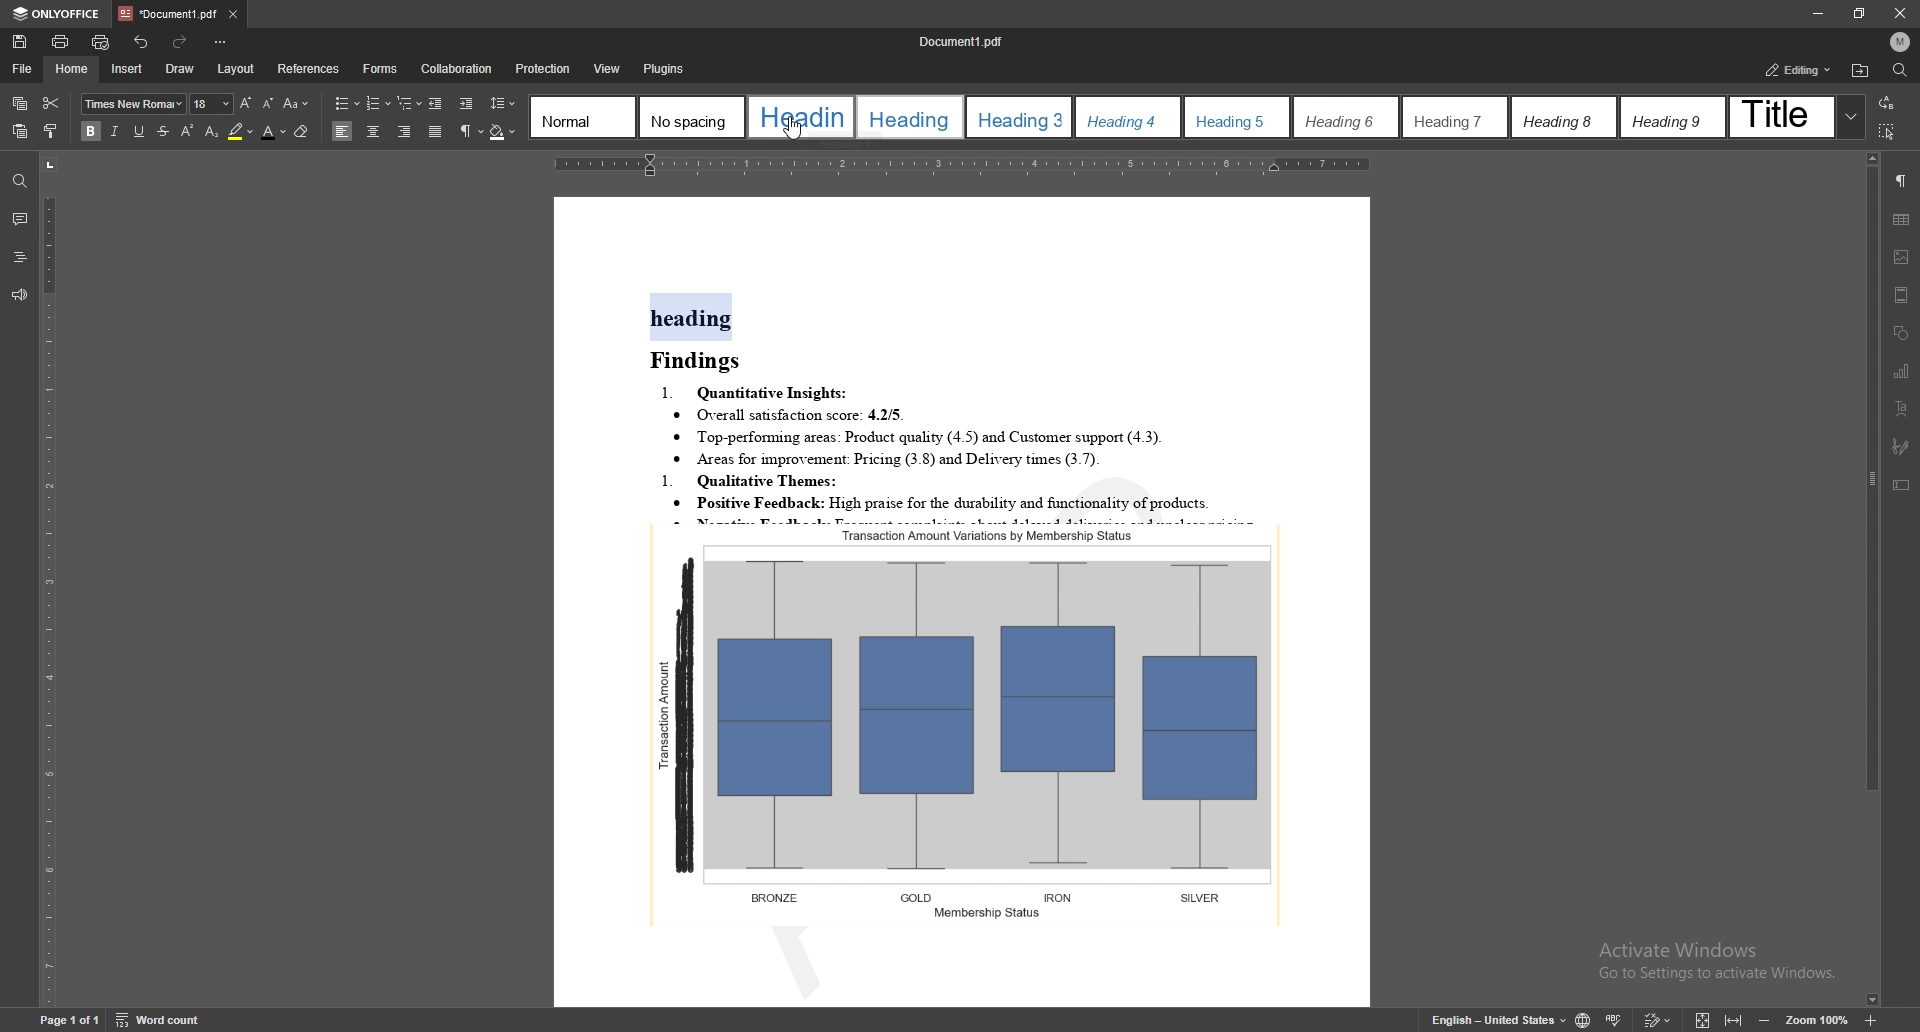 This screenshot has height=1032, width=1920. What do you see at coordinates (89, 131) in the screenshot?
I see `bold` at bounding box center [89, 131].